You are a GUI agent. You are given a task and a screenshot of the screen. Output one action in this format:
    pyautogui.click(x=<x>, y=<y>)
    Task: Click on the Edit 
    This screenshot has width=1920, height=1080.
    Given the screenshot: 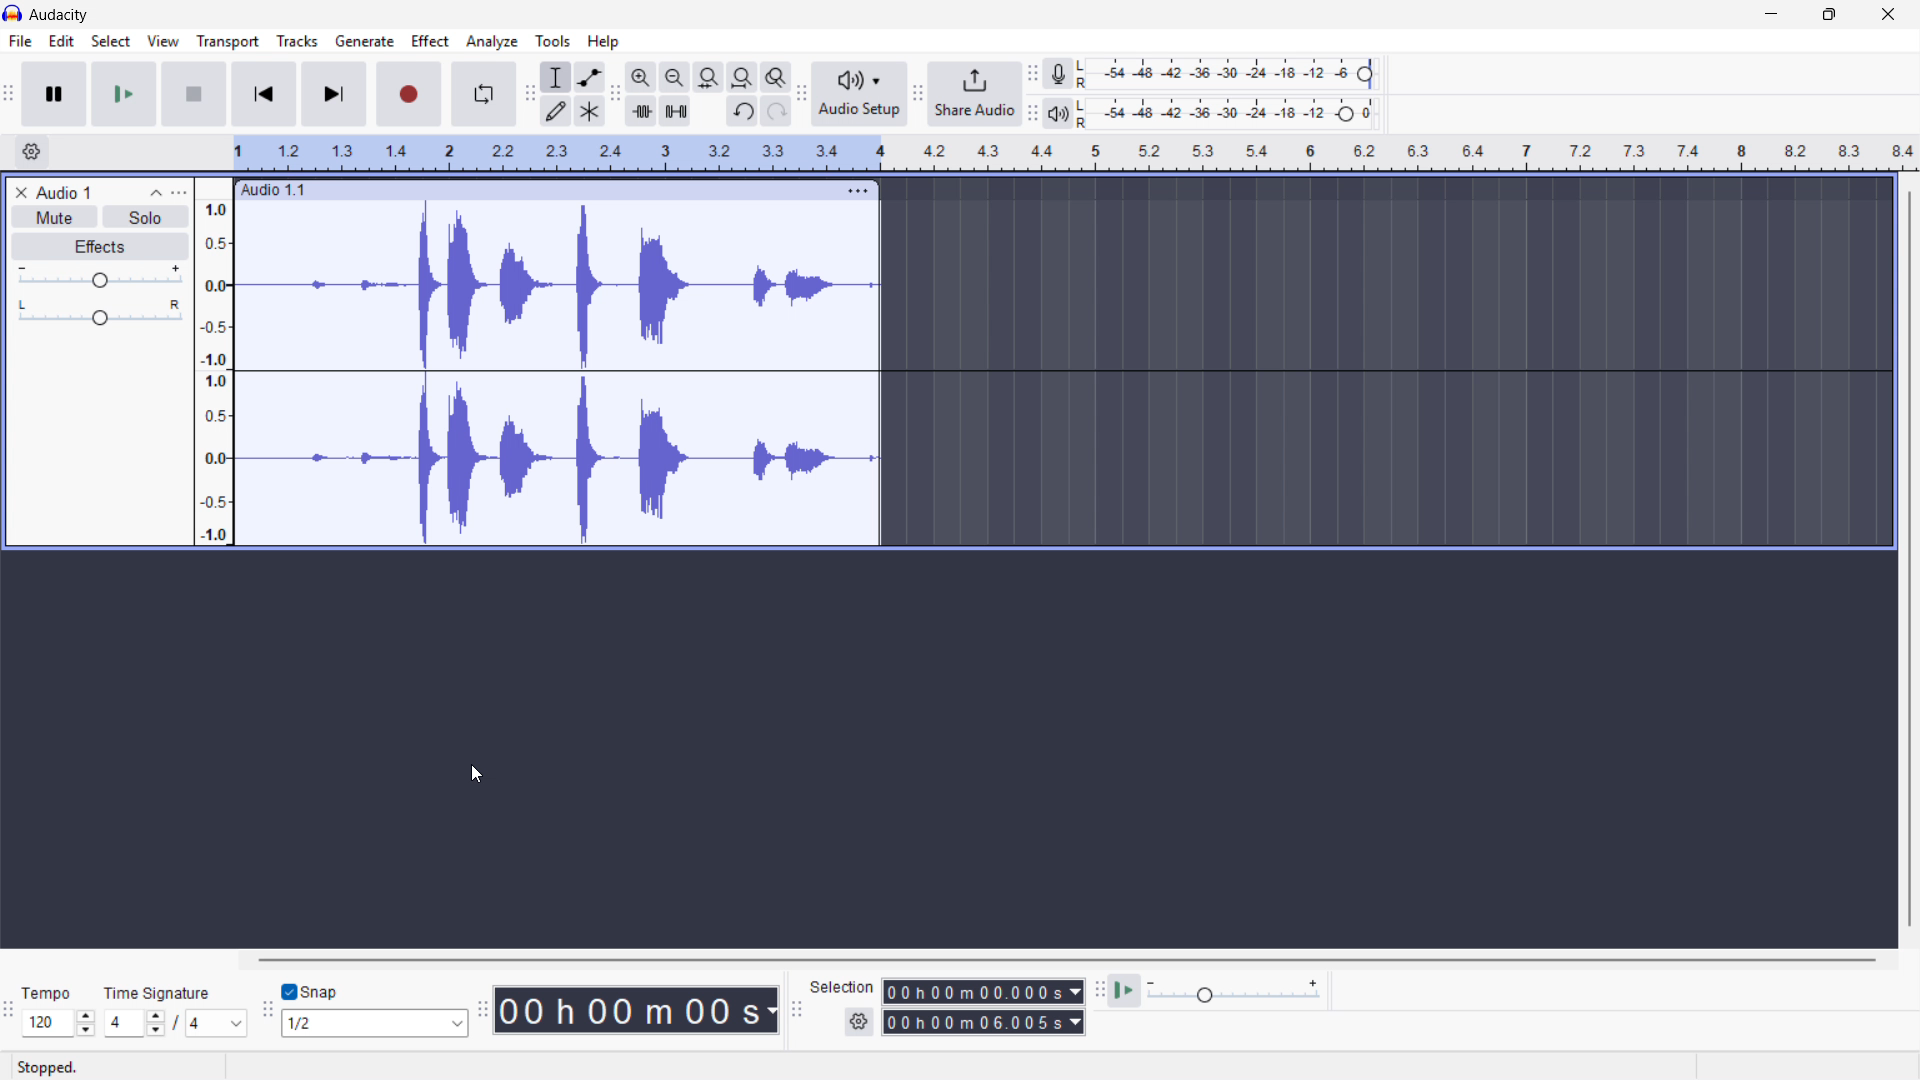 What is the action you would take?
    pyautogui.click(x=62, y=41)
    